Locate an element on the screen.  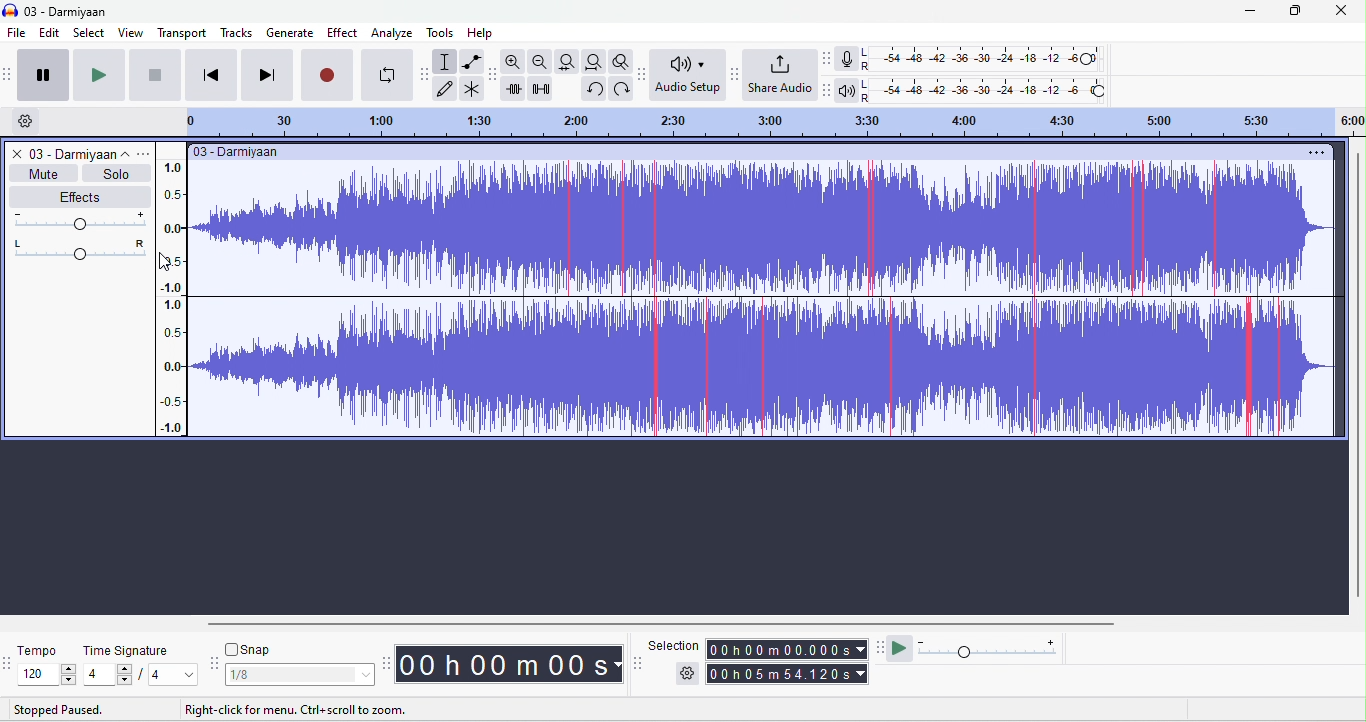
audacity audio set up toolbar is located at coordinates (644, 74).